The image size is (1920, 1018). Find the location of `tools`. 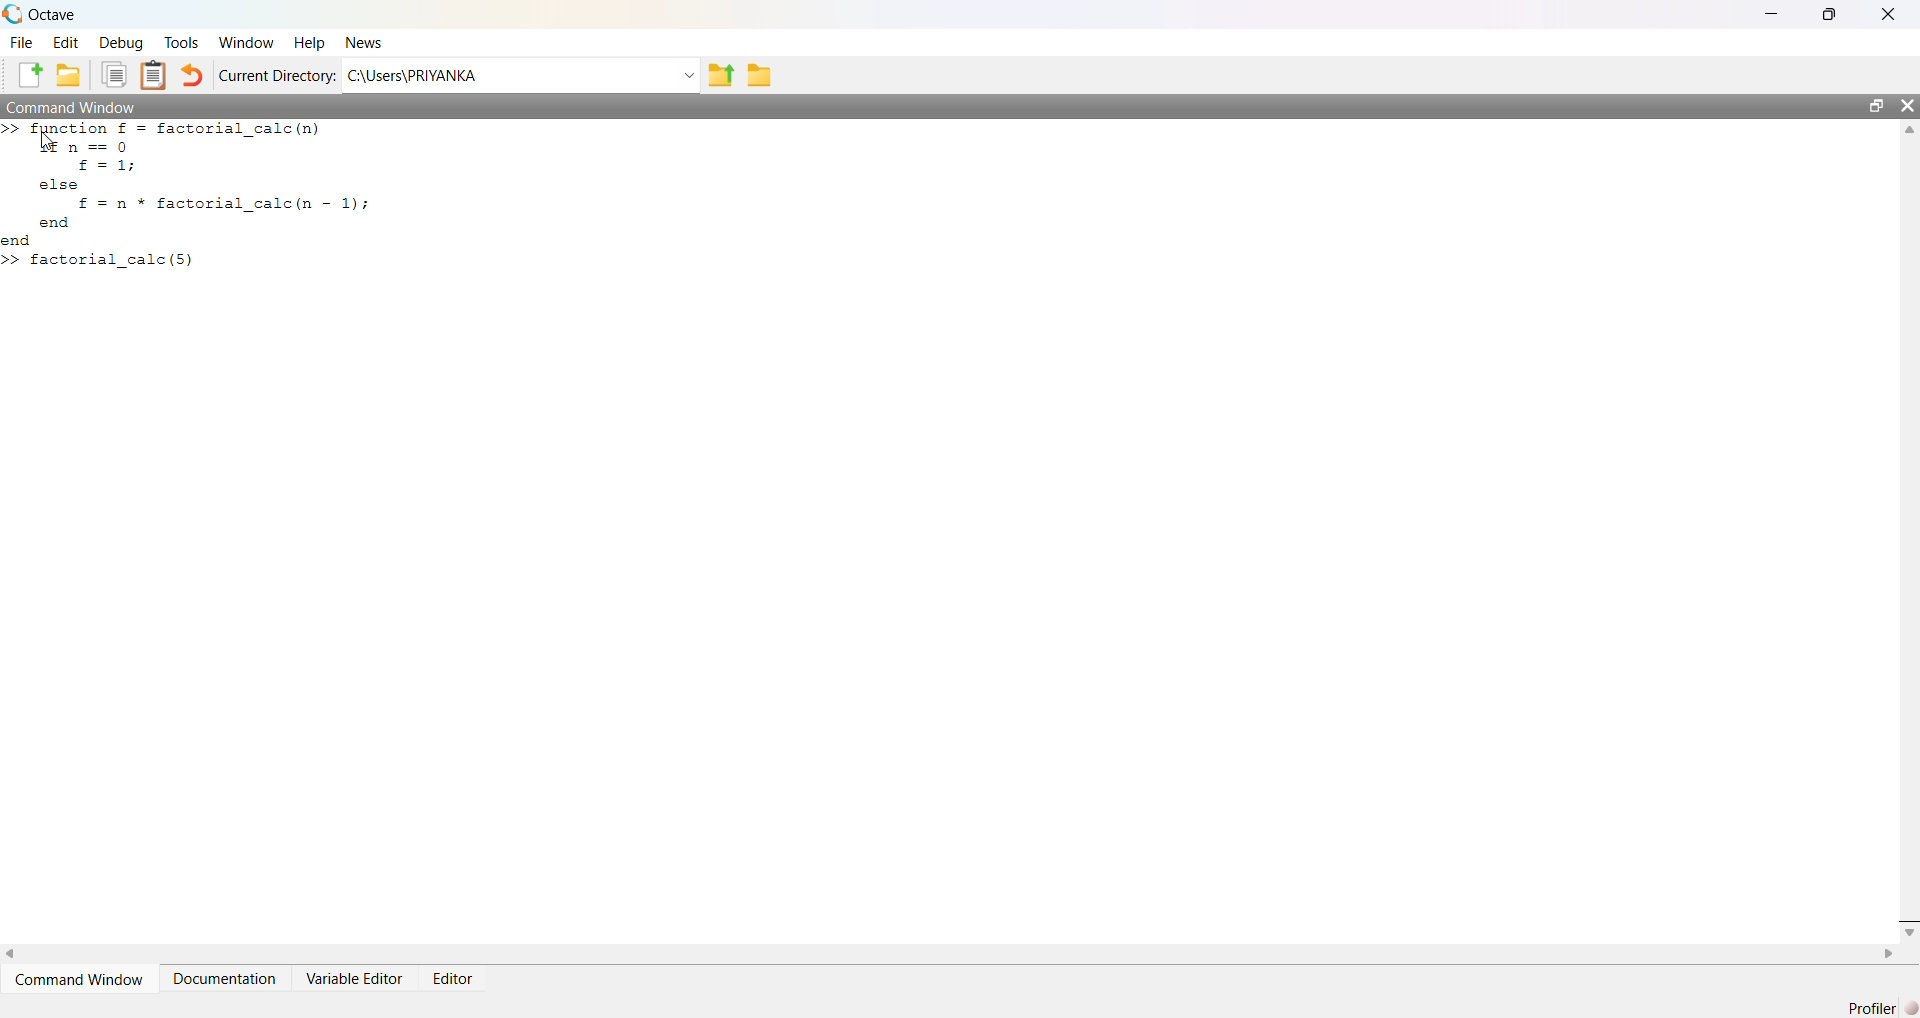

tools is located at coordinates (183, 44).